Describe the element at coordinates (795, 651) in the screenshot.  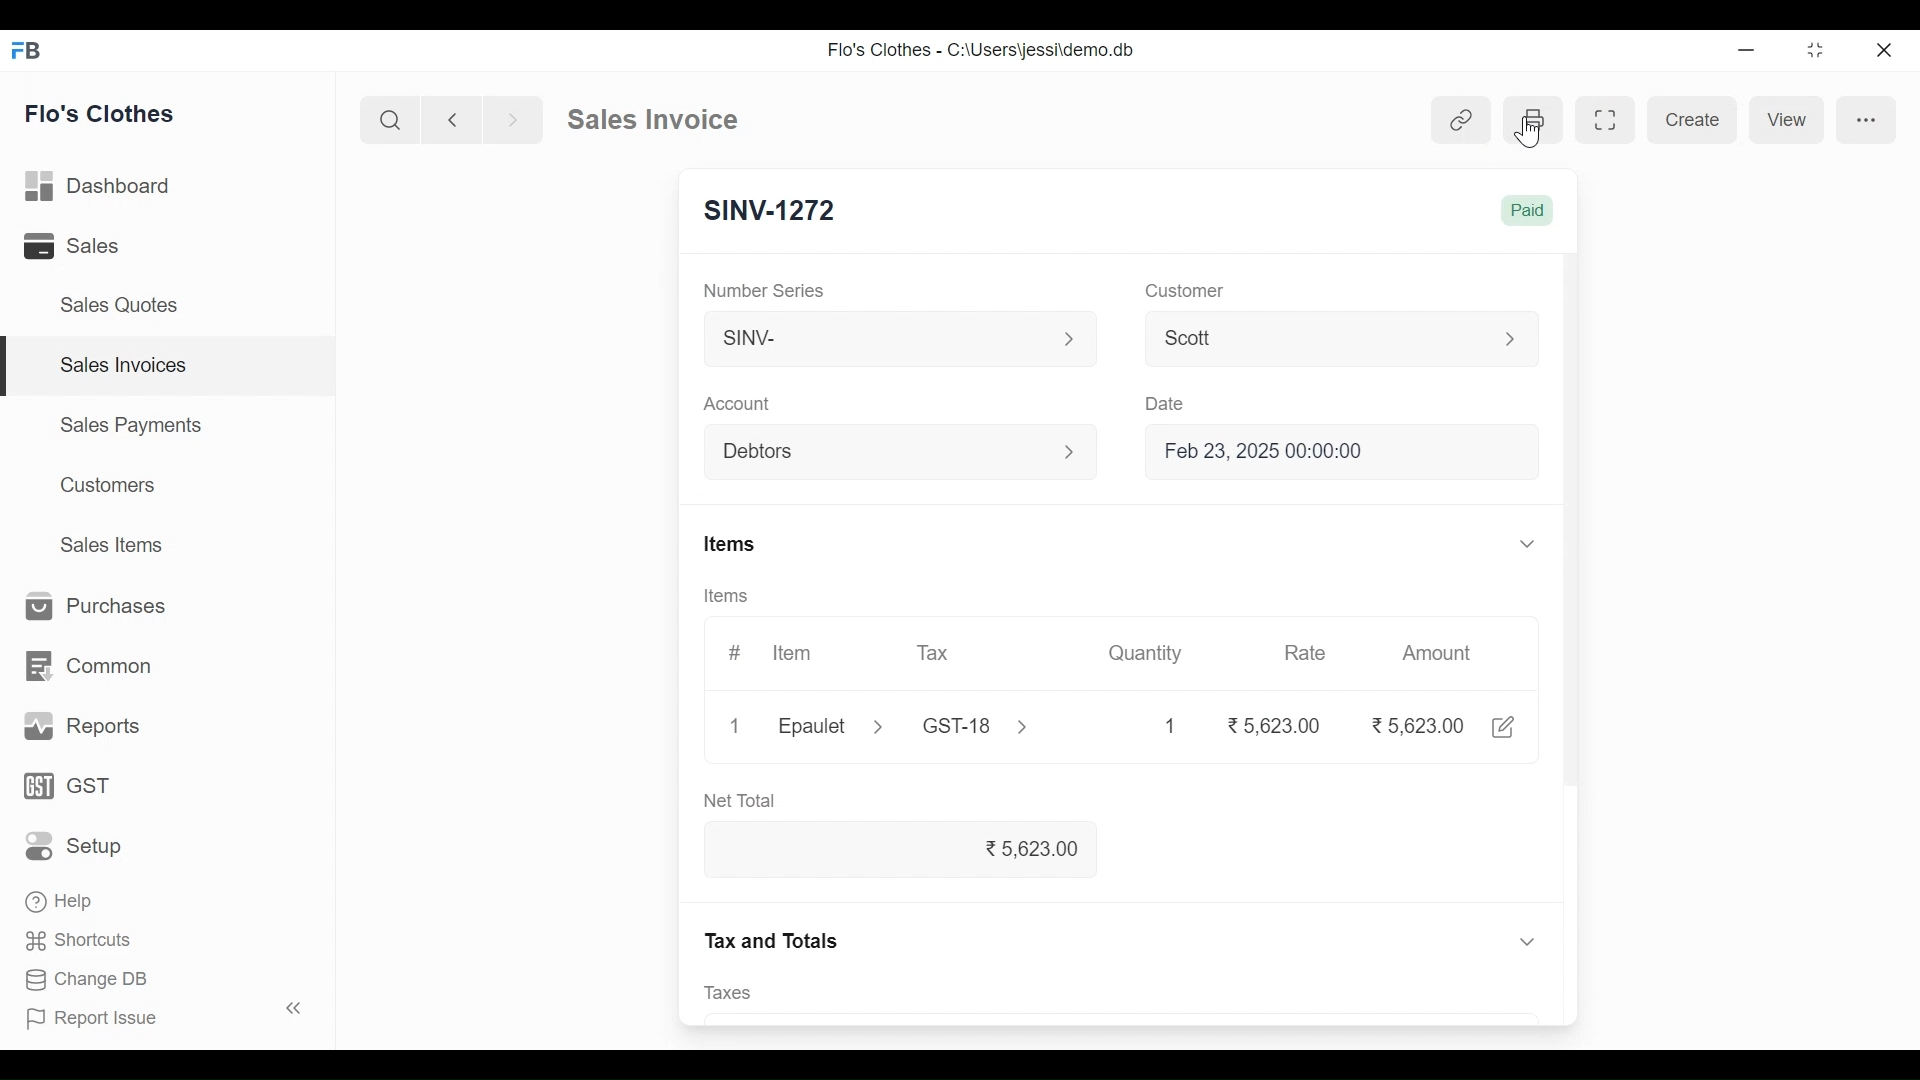
I see `Item` at that location.